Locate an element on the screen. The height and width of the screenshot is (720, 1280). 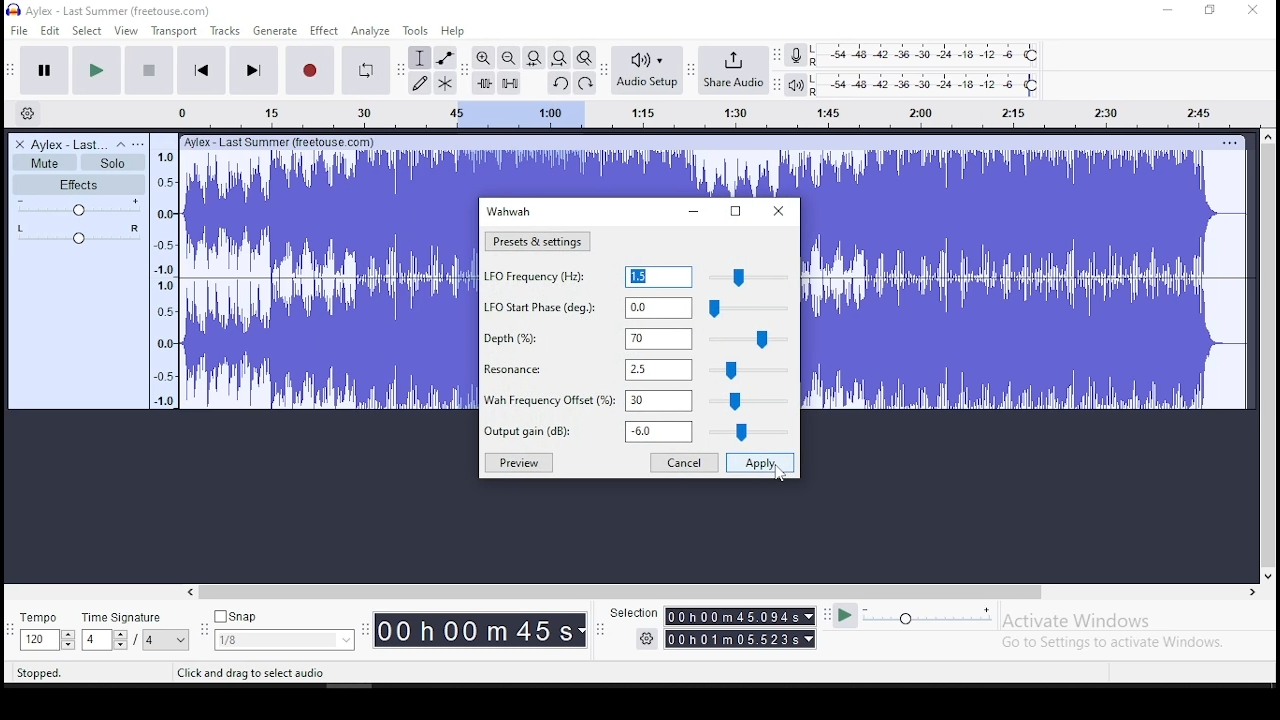
LFO fequency (Hz) is located at coordinates (588, 276).